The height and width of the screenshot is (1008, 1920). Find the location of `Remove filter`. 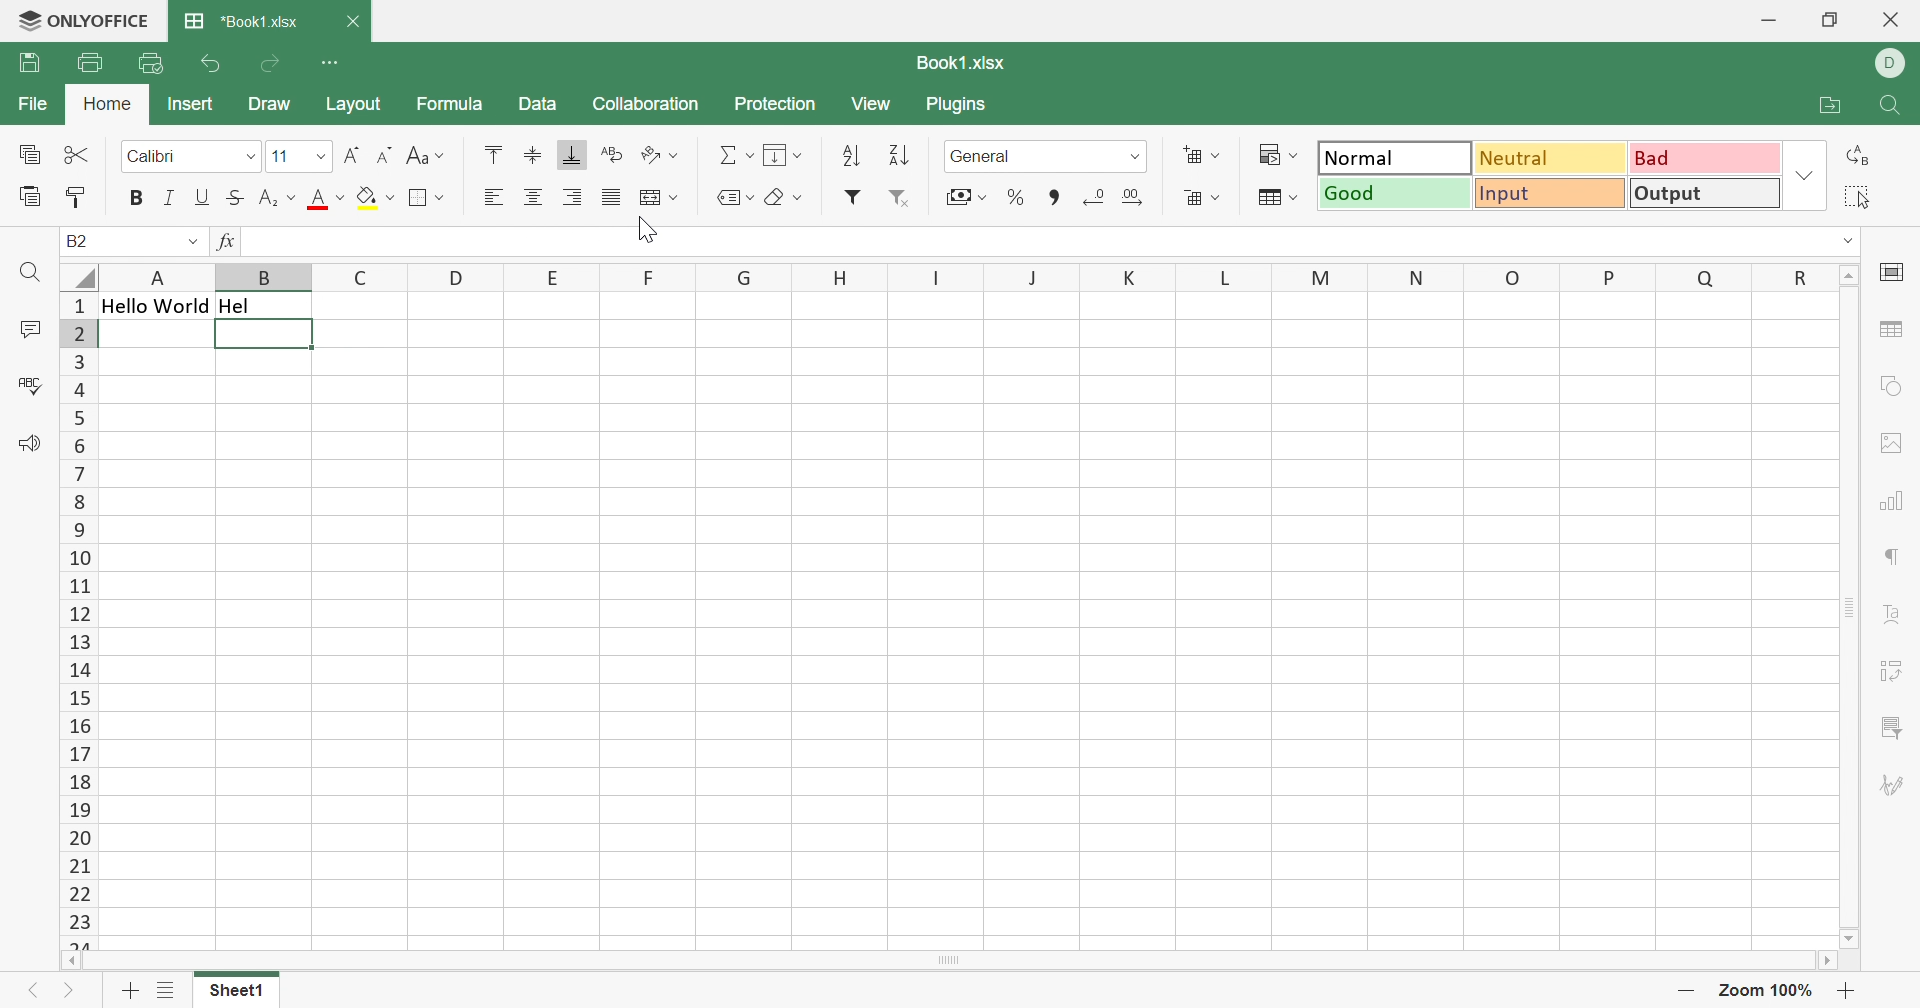

Remove filter is located at coordinates (899, 201).